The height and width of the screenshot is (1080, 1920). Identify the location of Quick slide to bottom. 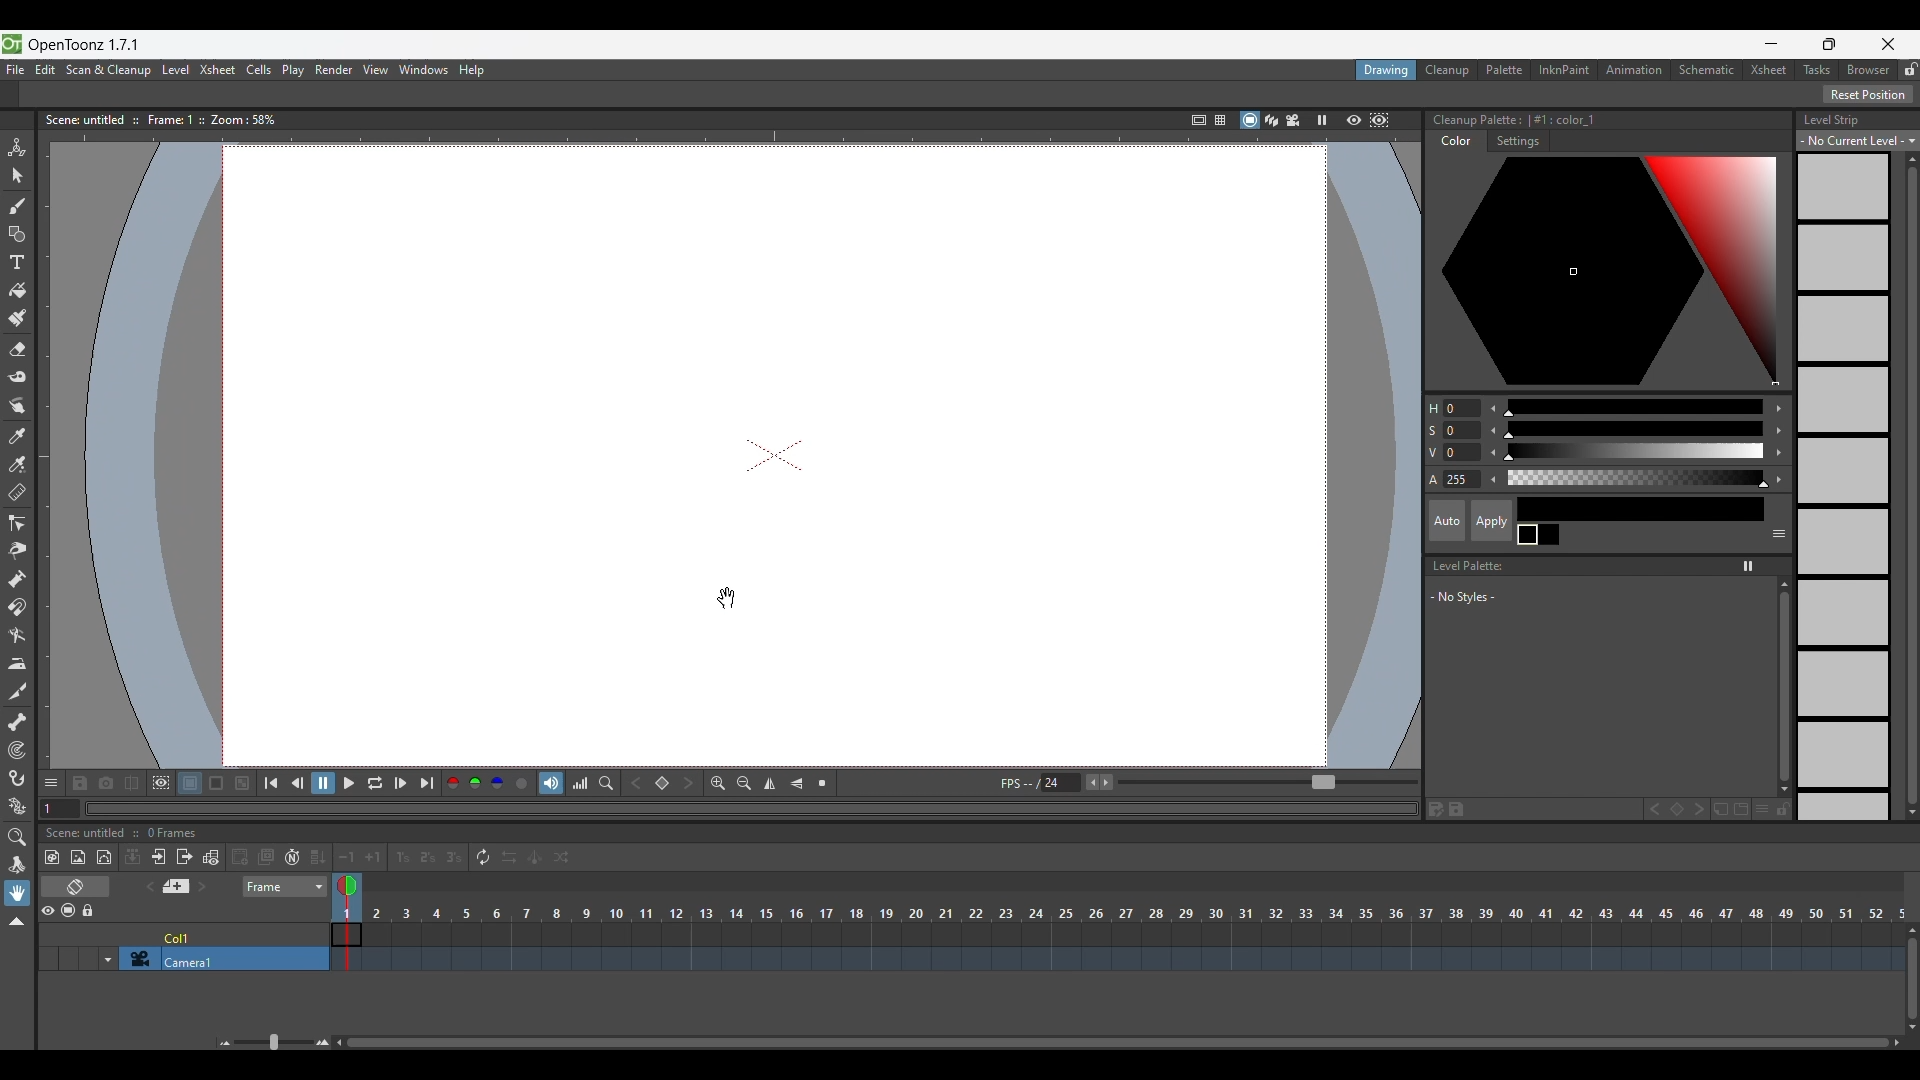
(1912, 813).